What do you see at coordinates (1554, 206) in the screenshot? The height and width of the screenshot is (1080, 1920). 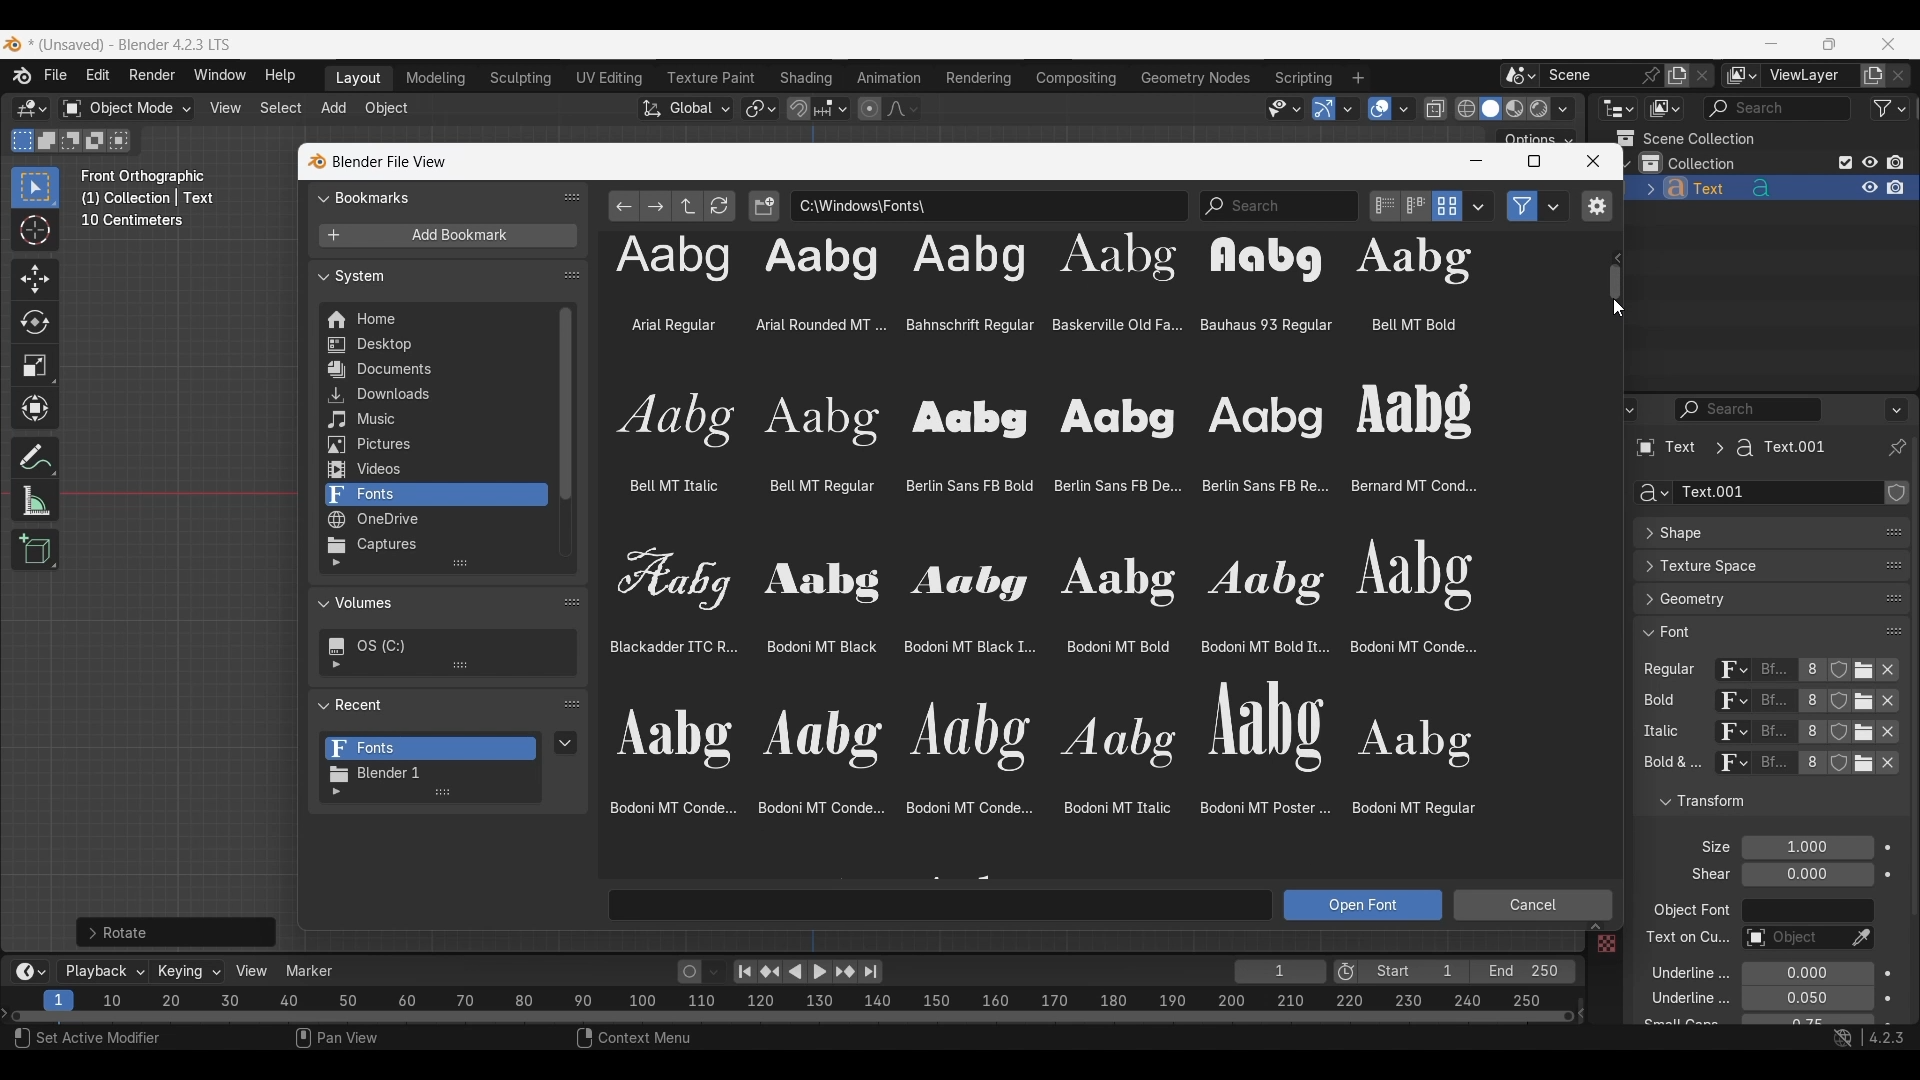 I see `Filter settings` at bounding box center [1554, 206].